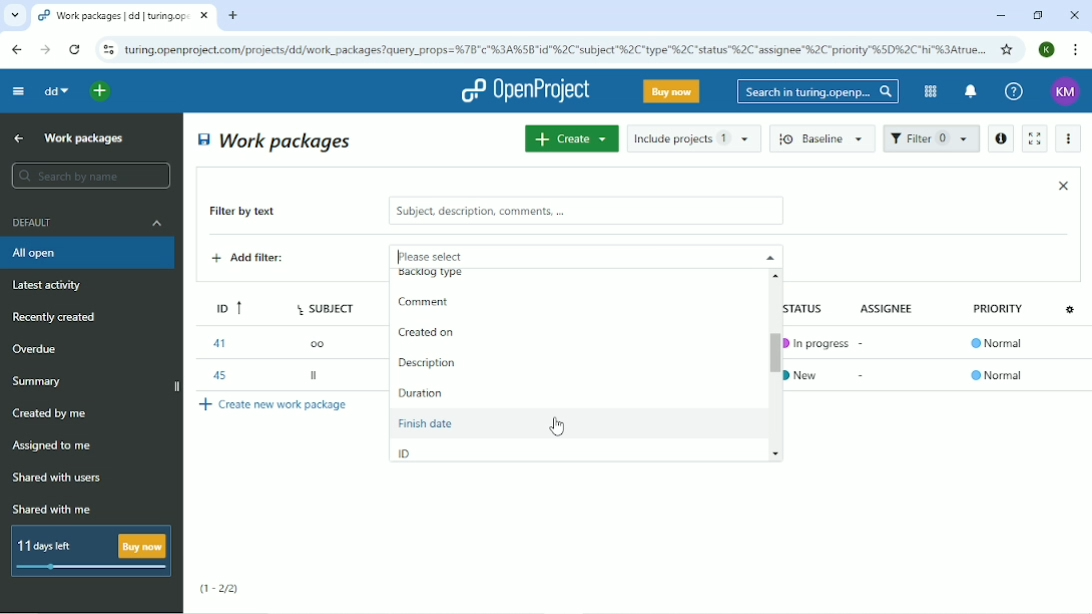 Image resolution: width=1092 pixels, height=614 pixels. I want to click on Create, so click(571, 138).